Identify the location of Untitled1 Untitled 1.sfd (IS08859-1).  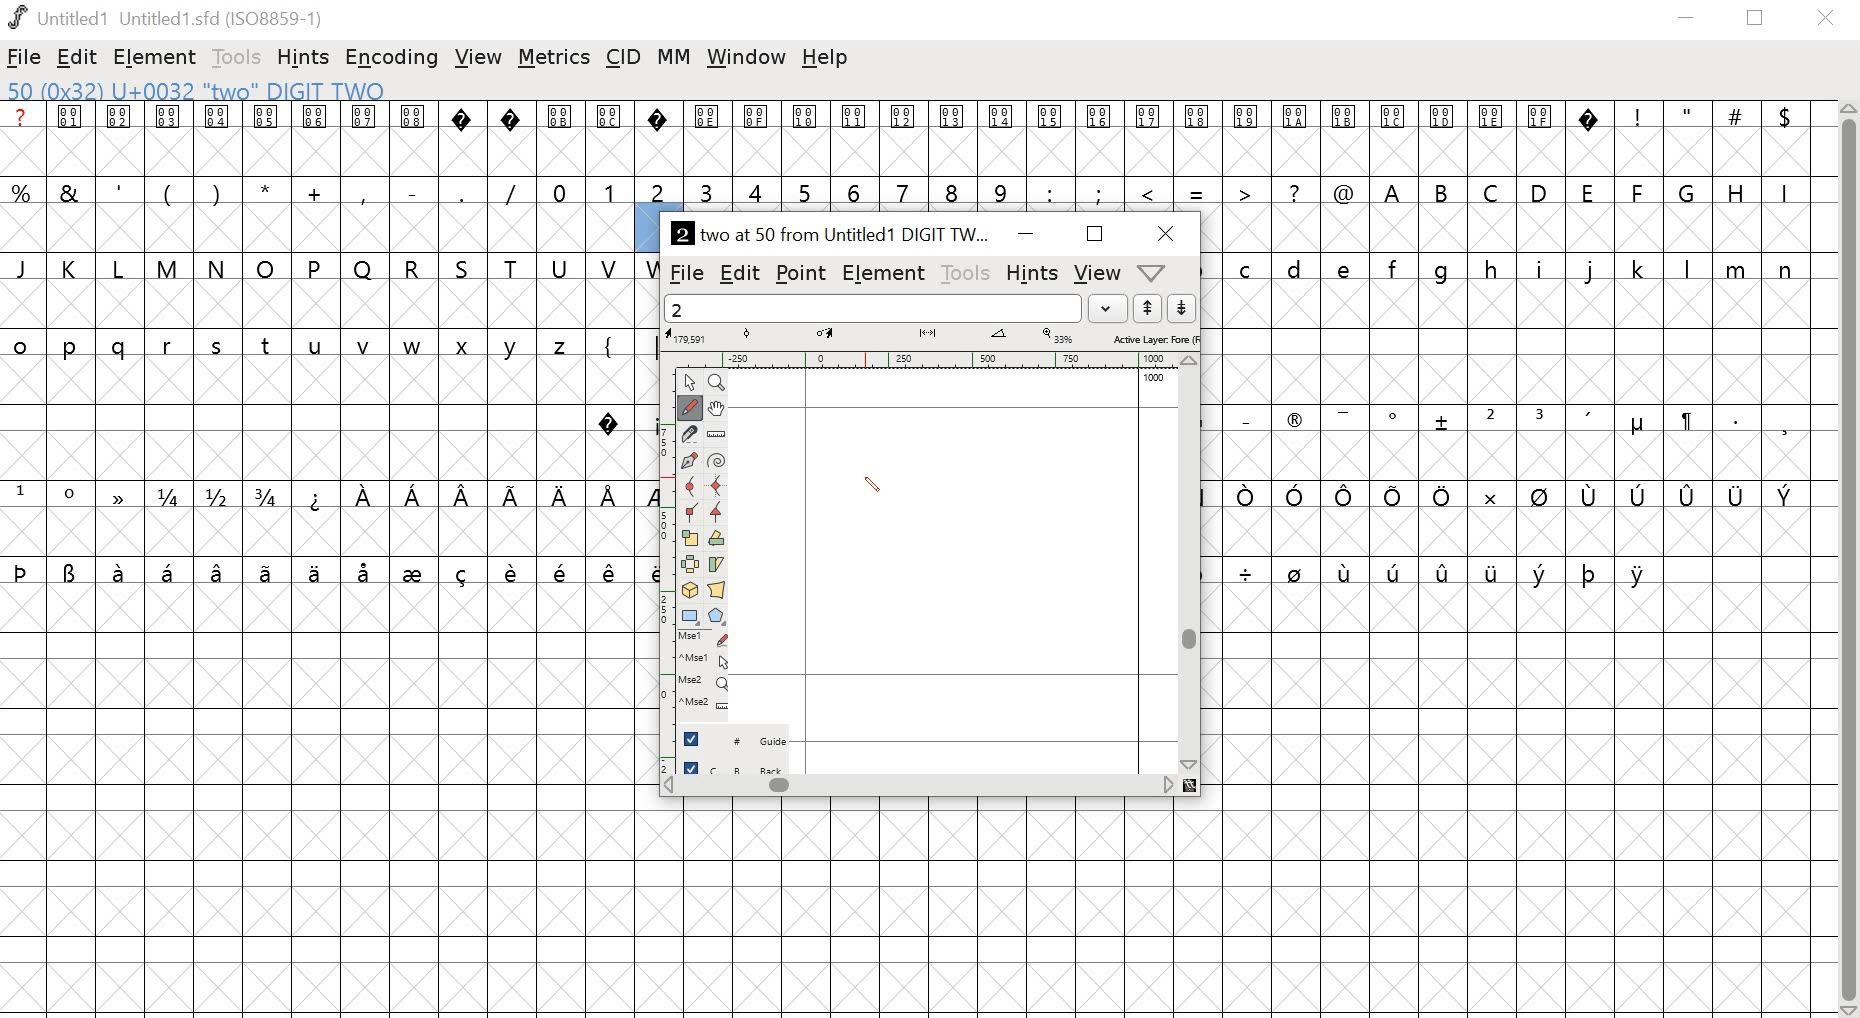
(173, 19).